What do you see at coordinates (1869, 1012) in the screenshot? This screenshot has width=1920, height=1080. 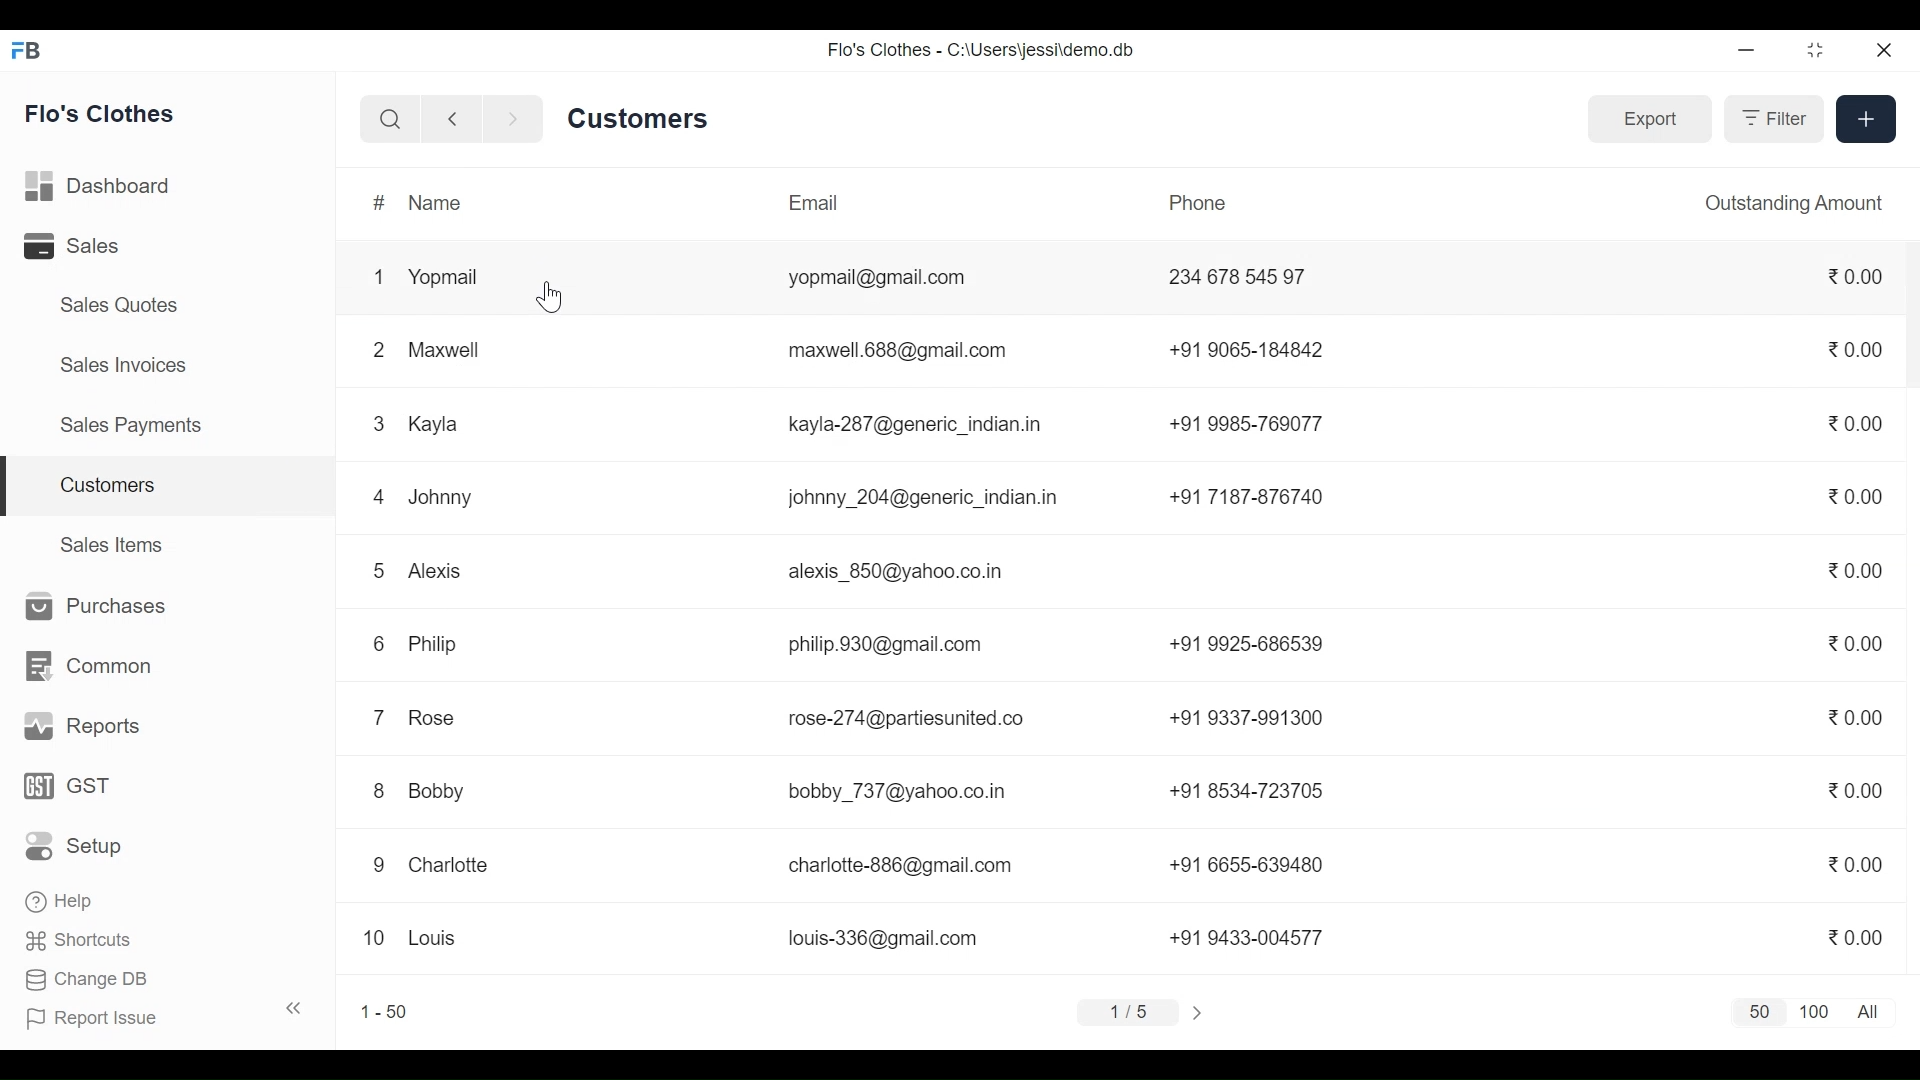 I see `All` at bounding box center [1869, 1012].